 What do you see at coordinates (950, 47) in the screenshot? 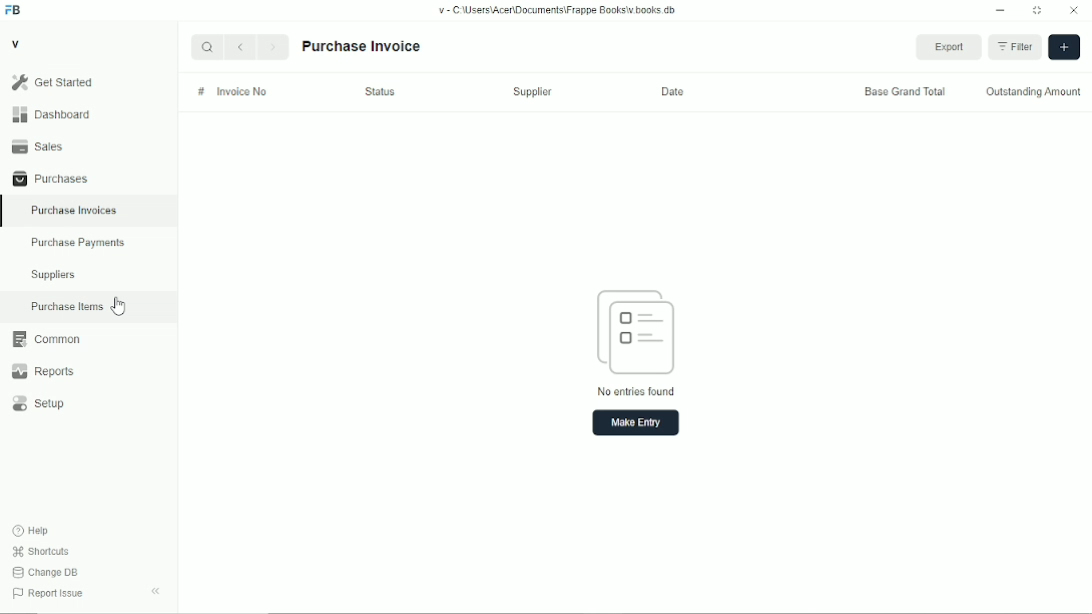
I see `export` at bounding box center [950, 47].